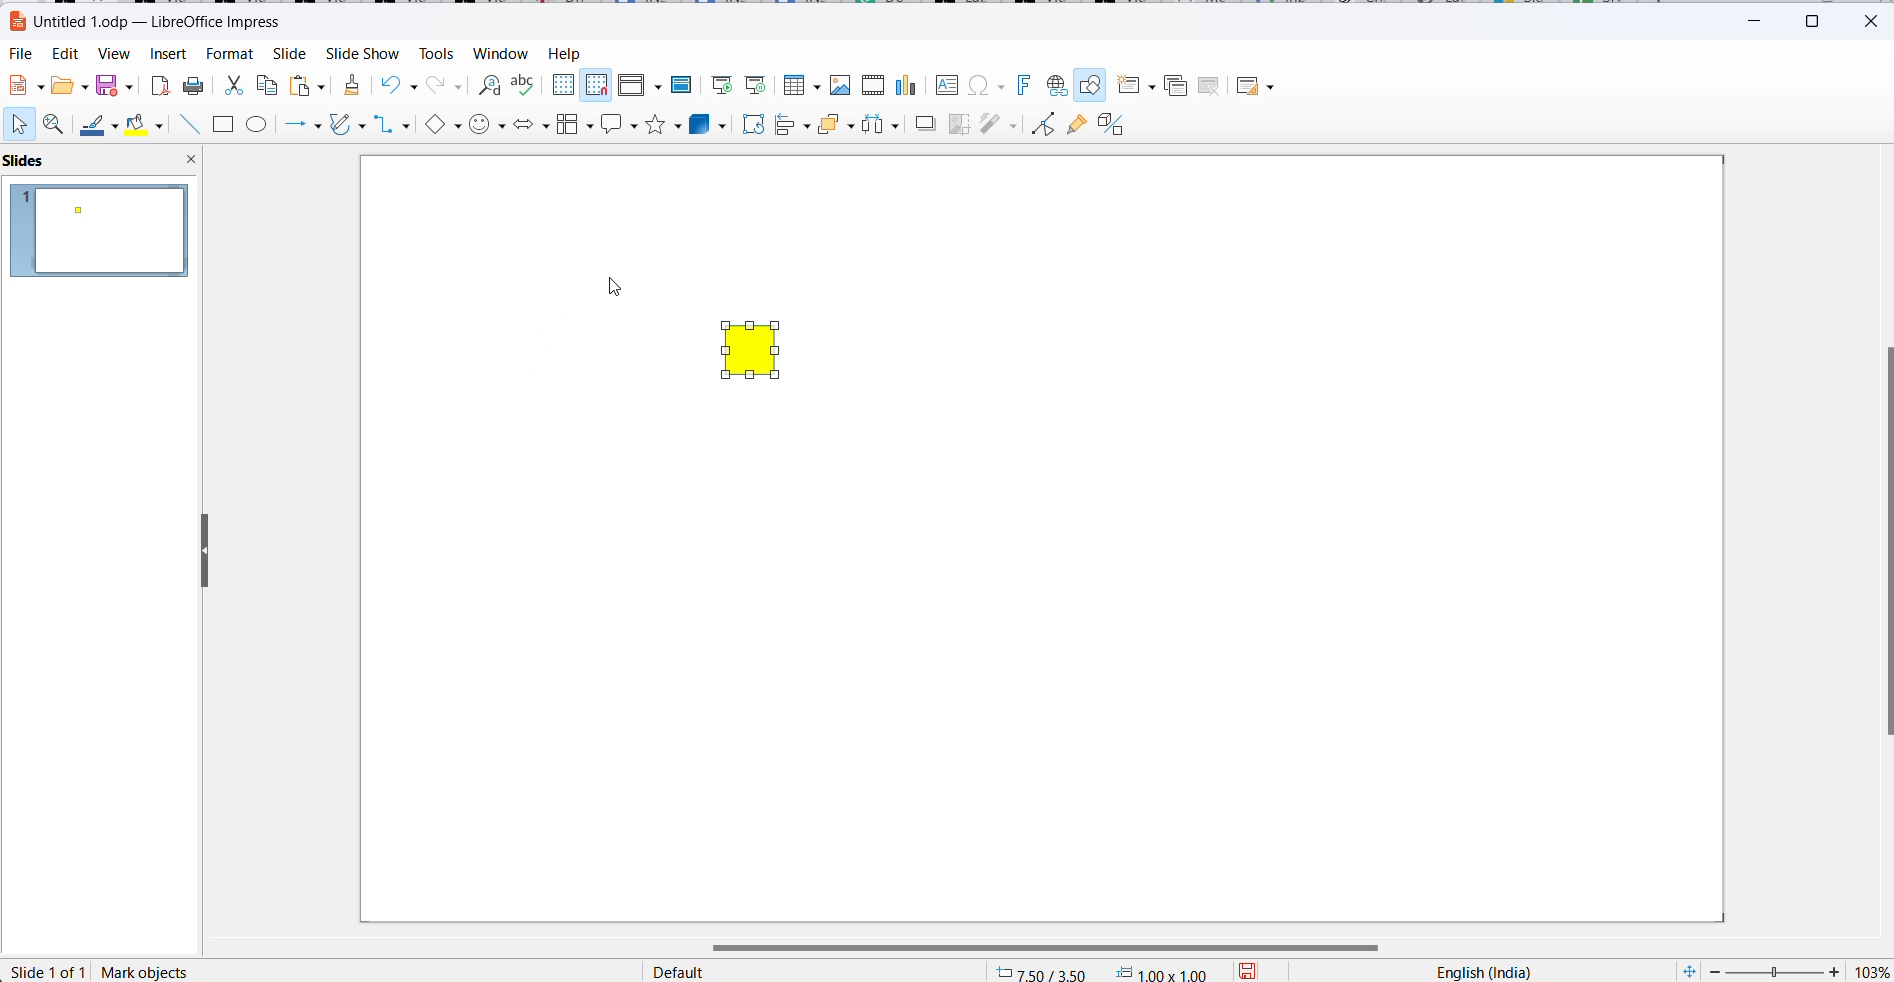 Image resolution: width=1894 pixels, height=982 pixels. Describe the element at coordinates (114, 55) in the screenshot. I see `View` at that location.